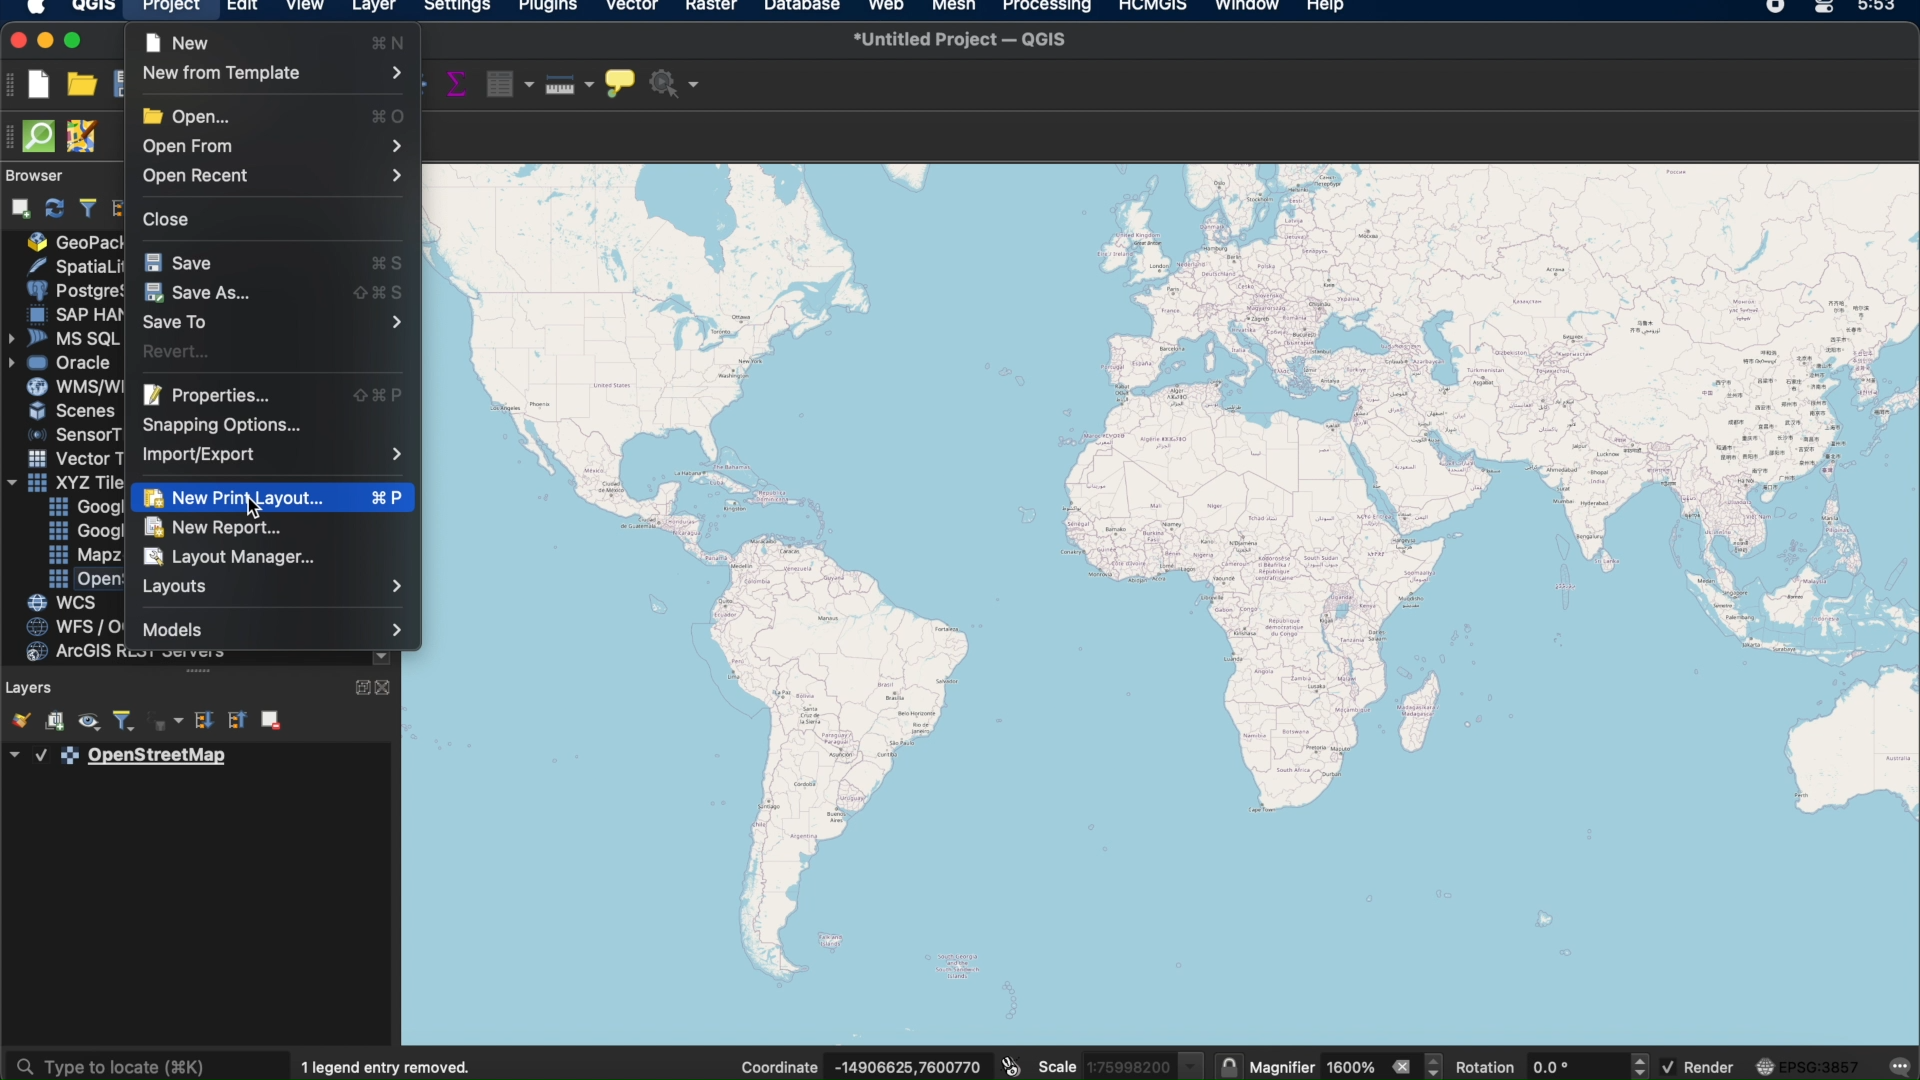 This screenshot has width=1920, height=1080. Describe the element at coordinates (85, 136) in the screenshot. I see `JOSM remote` at that location.